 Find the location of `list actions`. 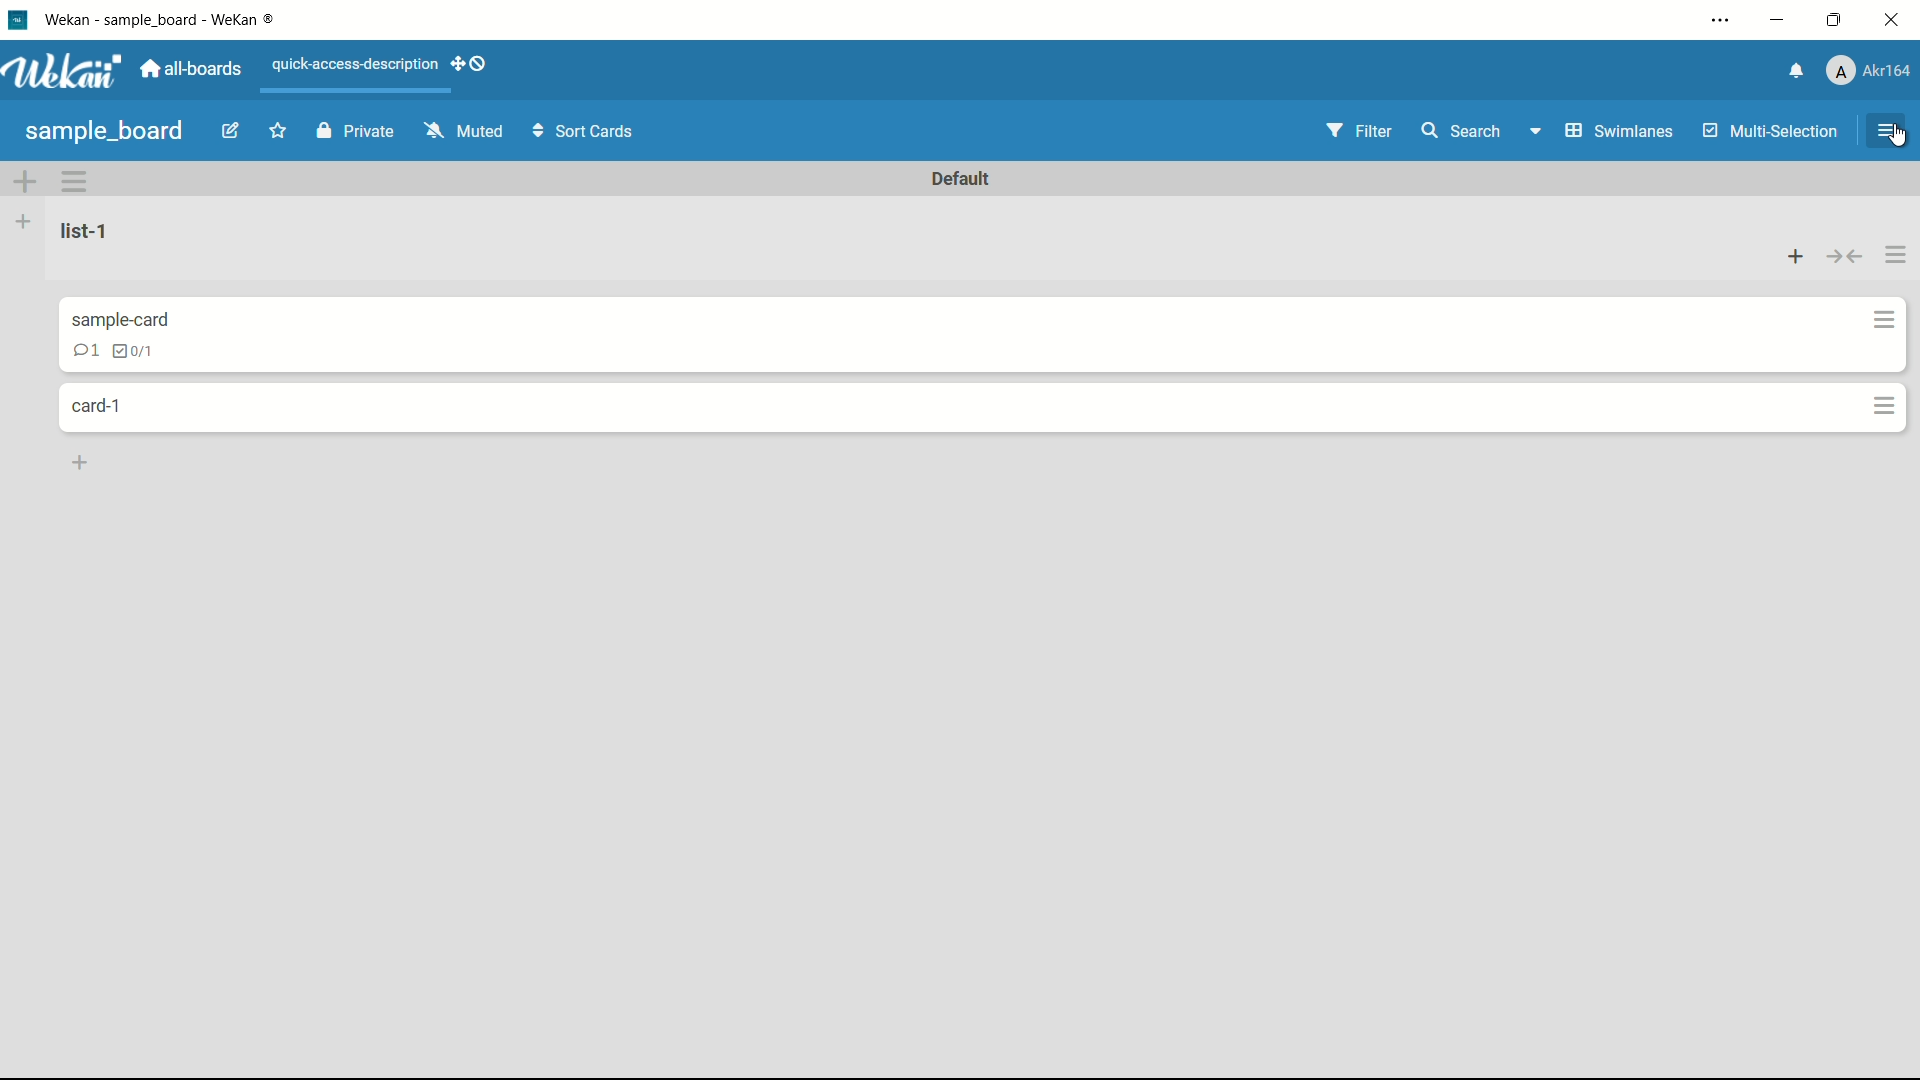

list actions is located at coordinates (1898, 257).